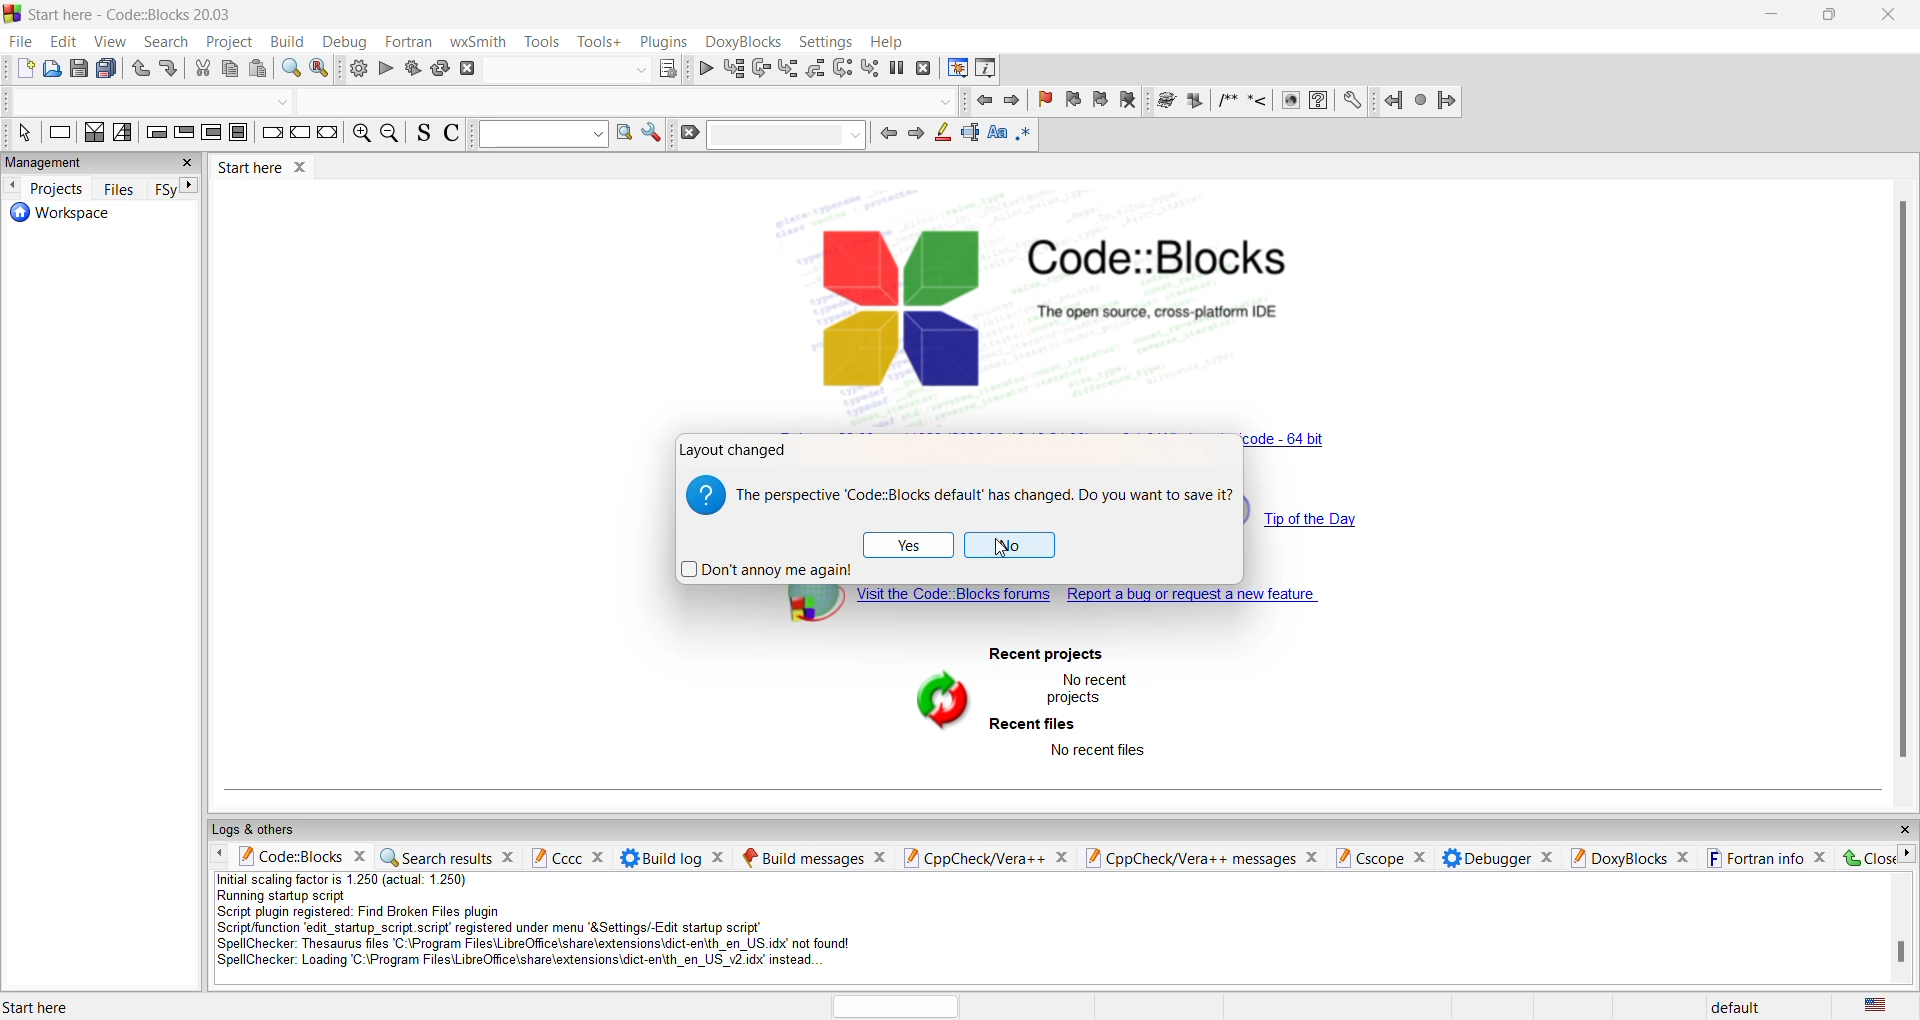  What do you see at coordinates (1165, 100) in the screenshot?
I see `build` at bounding box center [1165, 100].